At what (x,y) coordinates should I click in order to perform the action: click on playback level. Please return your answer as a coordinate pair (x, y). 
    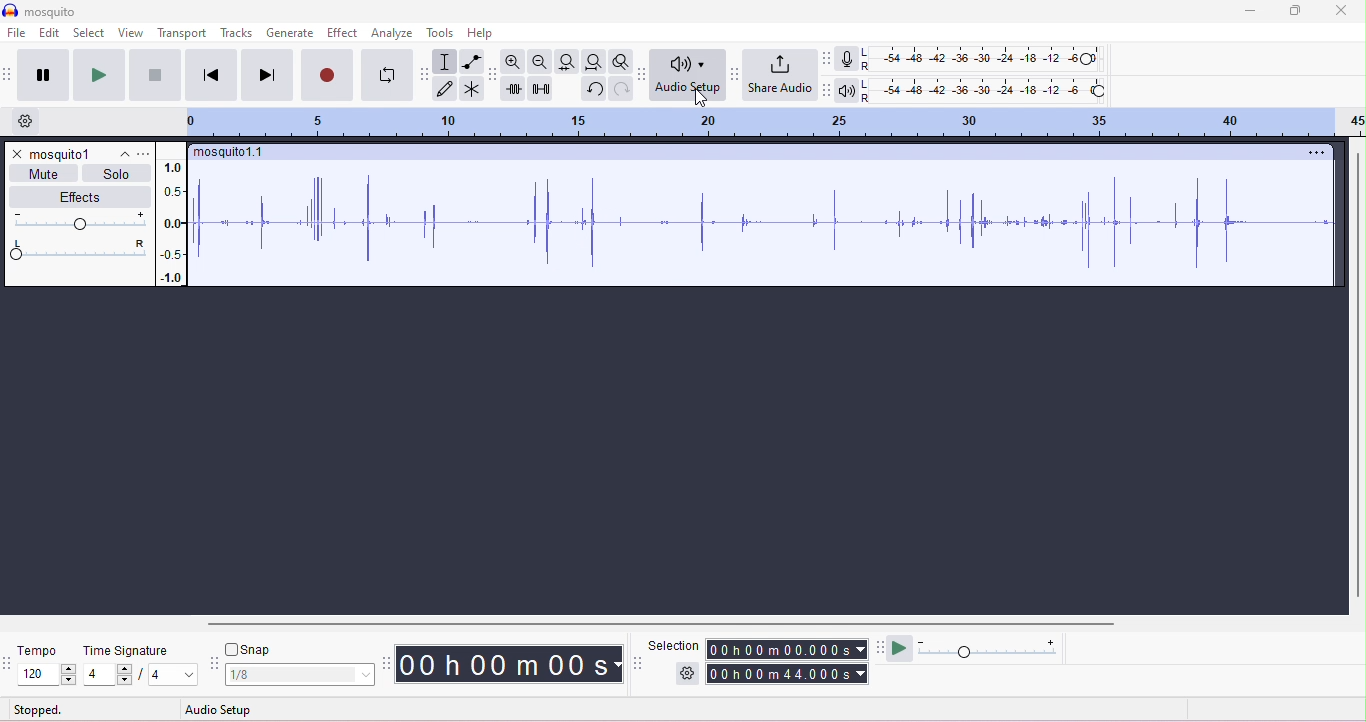
    Looking at the image, I should click on (983, 92).